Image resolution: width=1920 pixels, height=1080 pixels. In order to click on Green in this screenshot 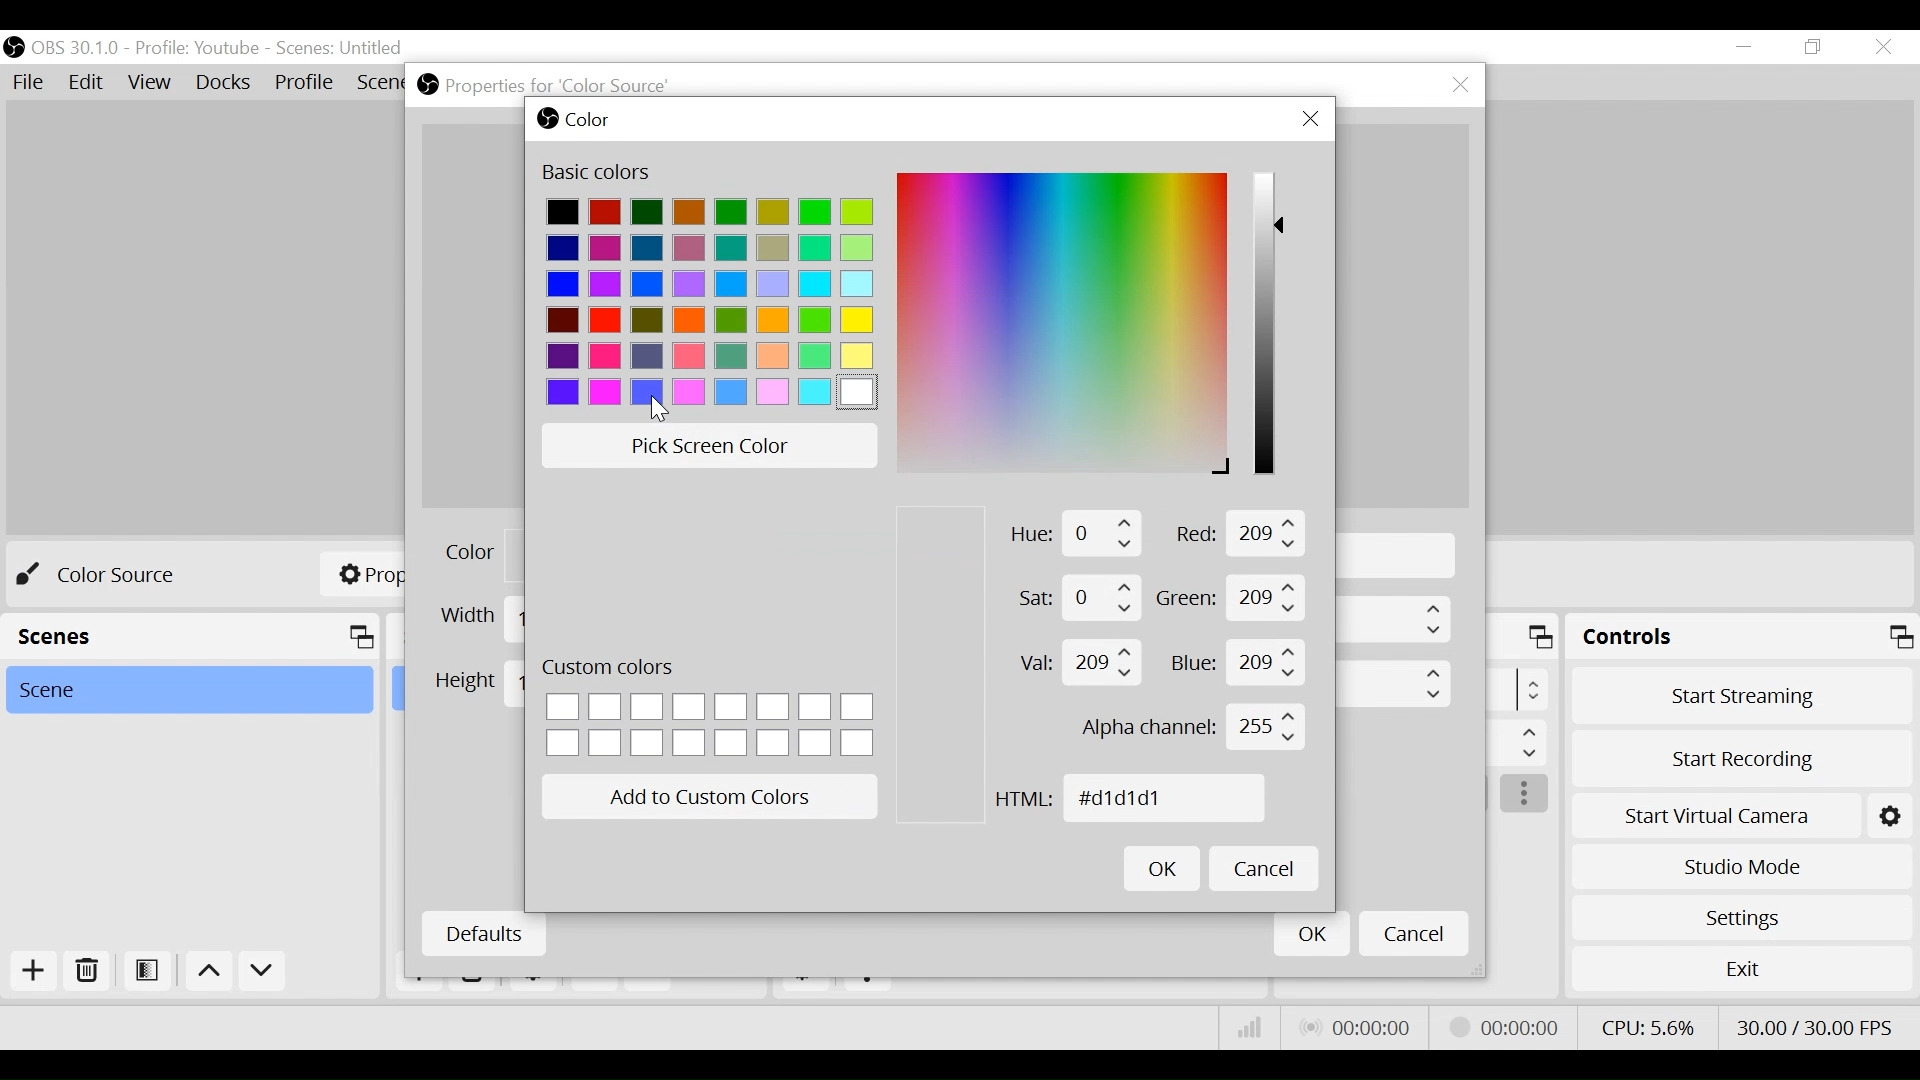, I will do `click(1232, 597)`.